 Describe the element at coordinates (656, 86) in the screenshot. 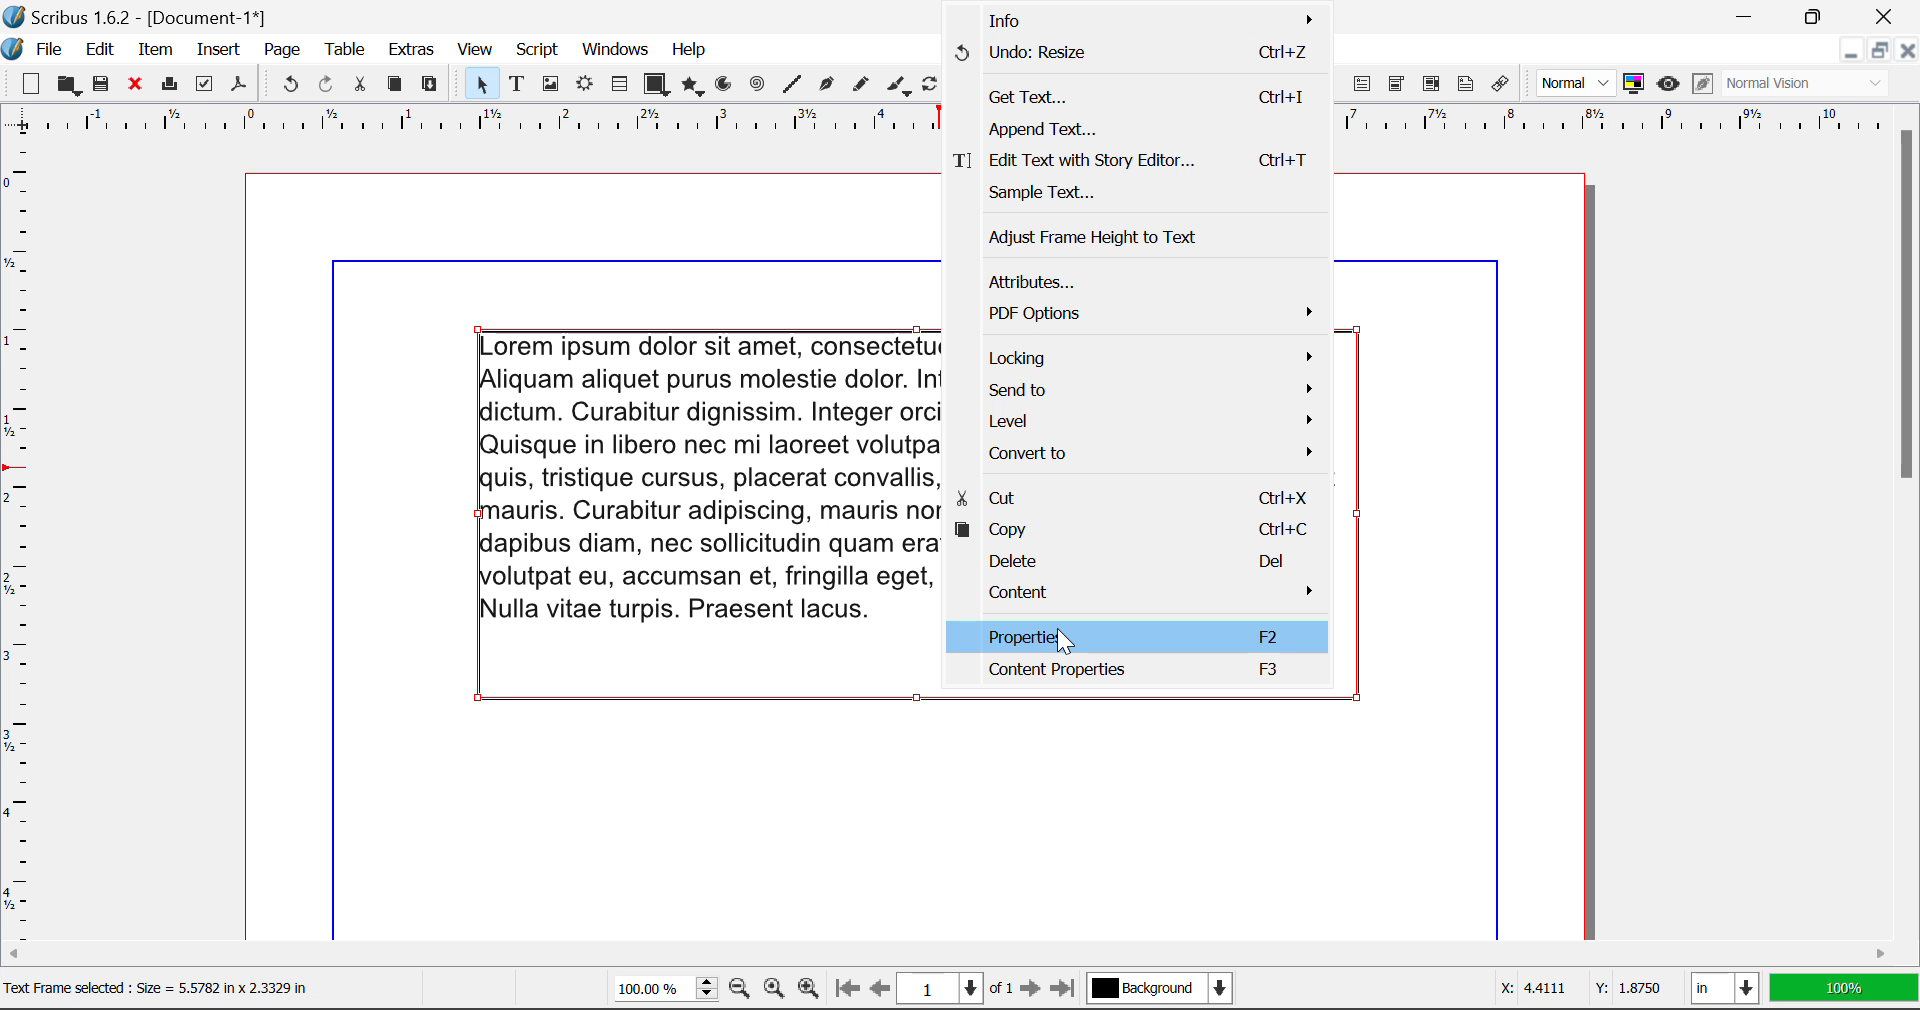

I see `Shapes` at that location.